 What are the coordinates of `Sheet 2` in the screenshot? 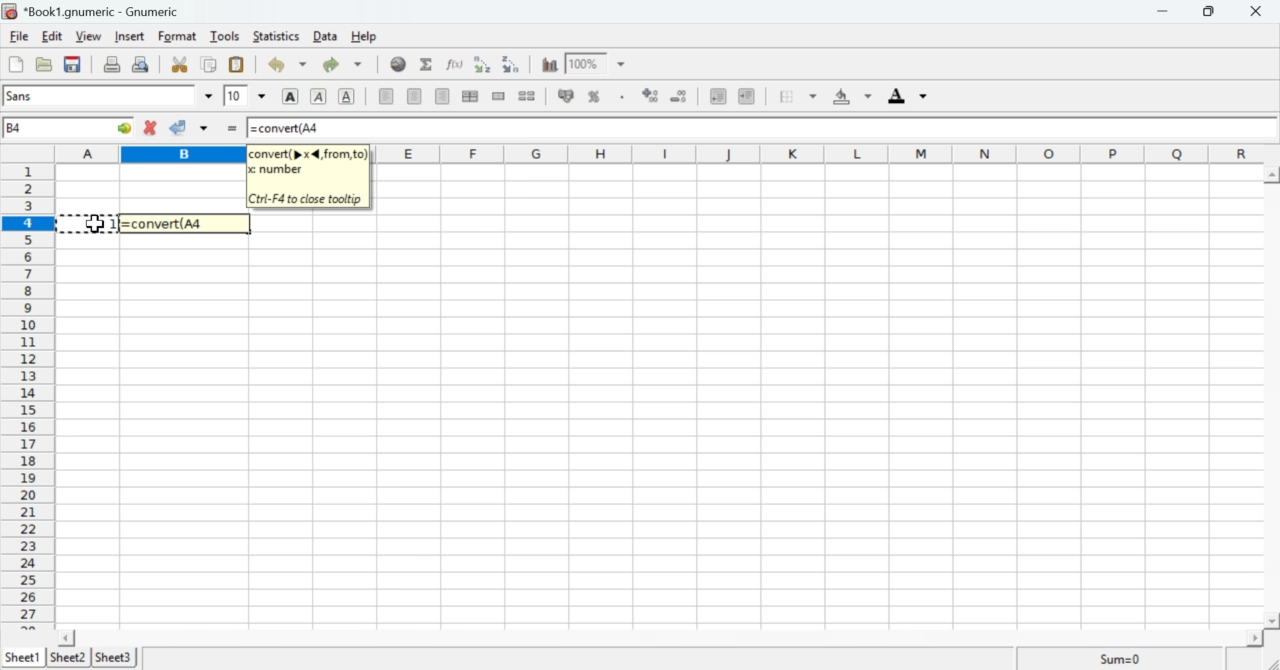 It's located at (69, 658).